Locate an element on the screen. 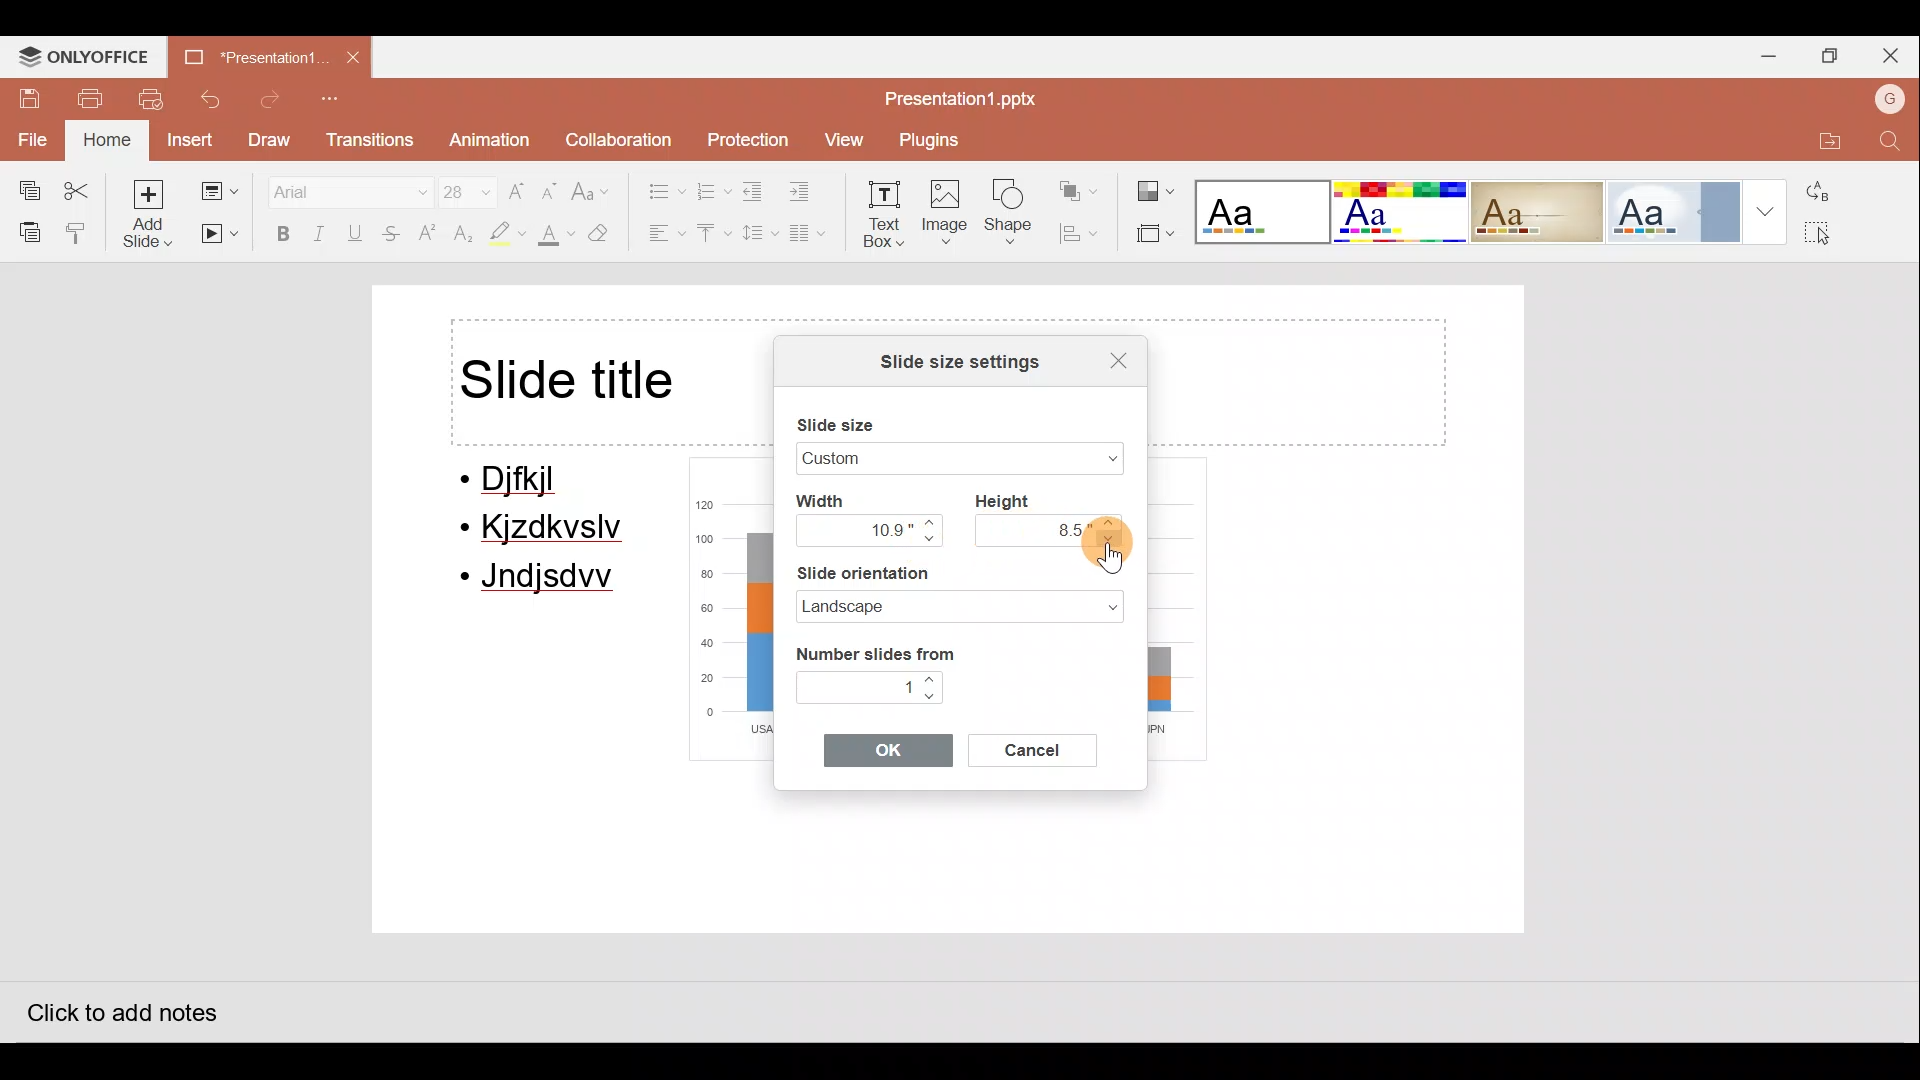 The height and width of the screenshot is (1080, 1920). Slide orientation dropdown is located at coordinates (1094, 604).